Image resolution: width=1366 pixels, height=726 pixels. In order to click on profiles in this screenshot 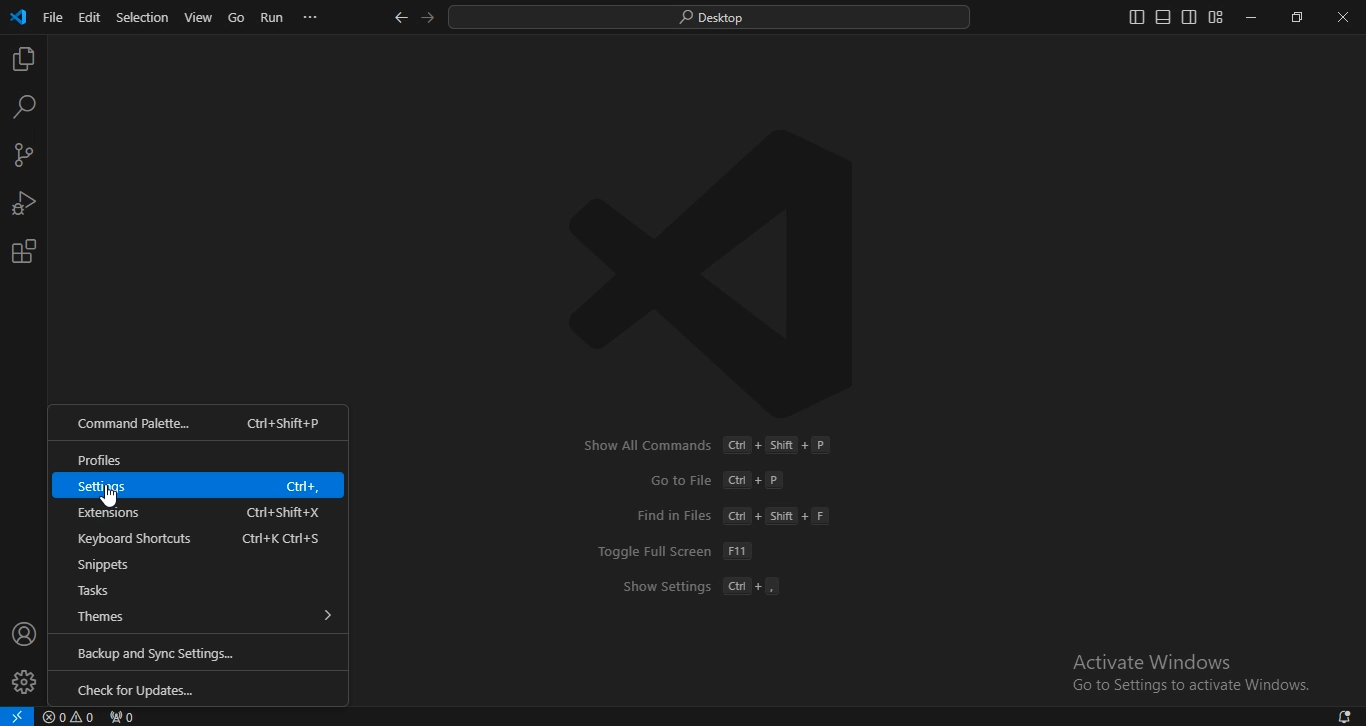, I will do `click(199, 457)`.